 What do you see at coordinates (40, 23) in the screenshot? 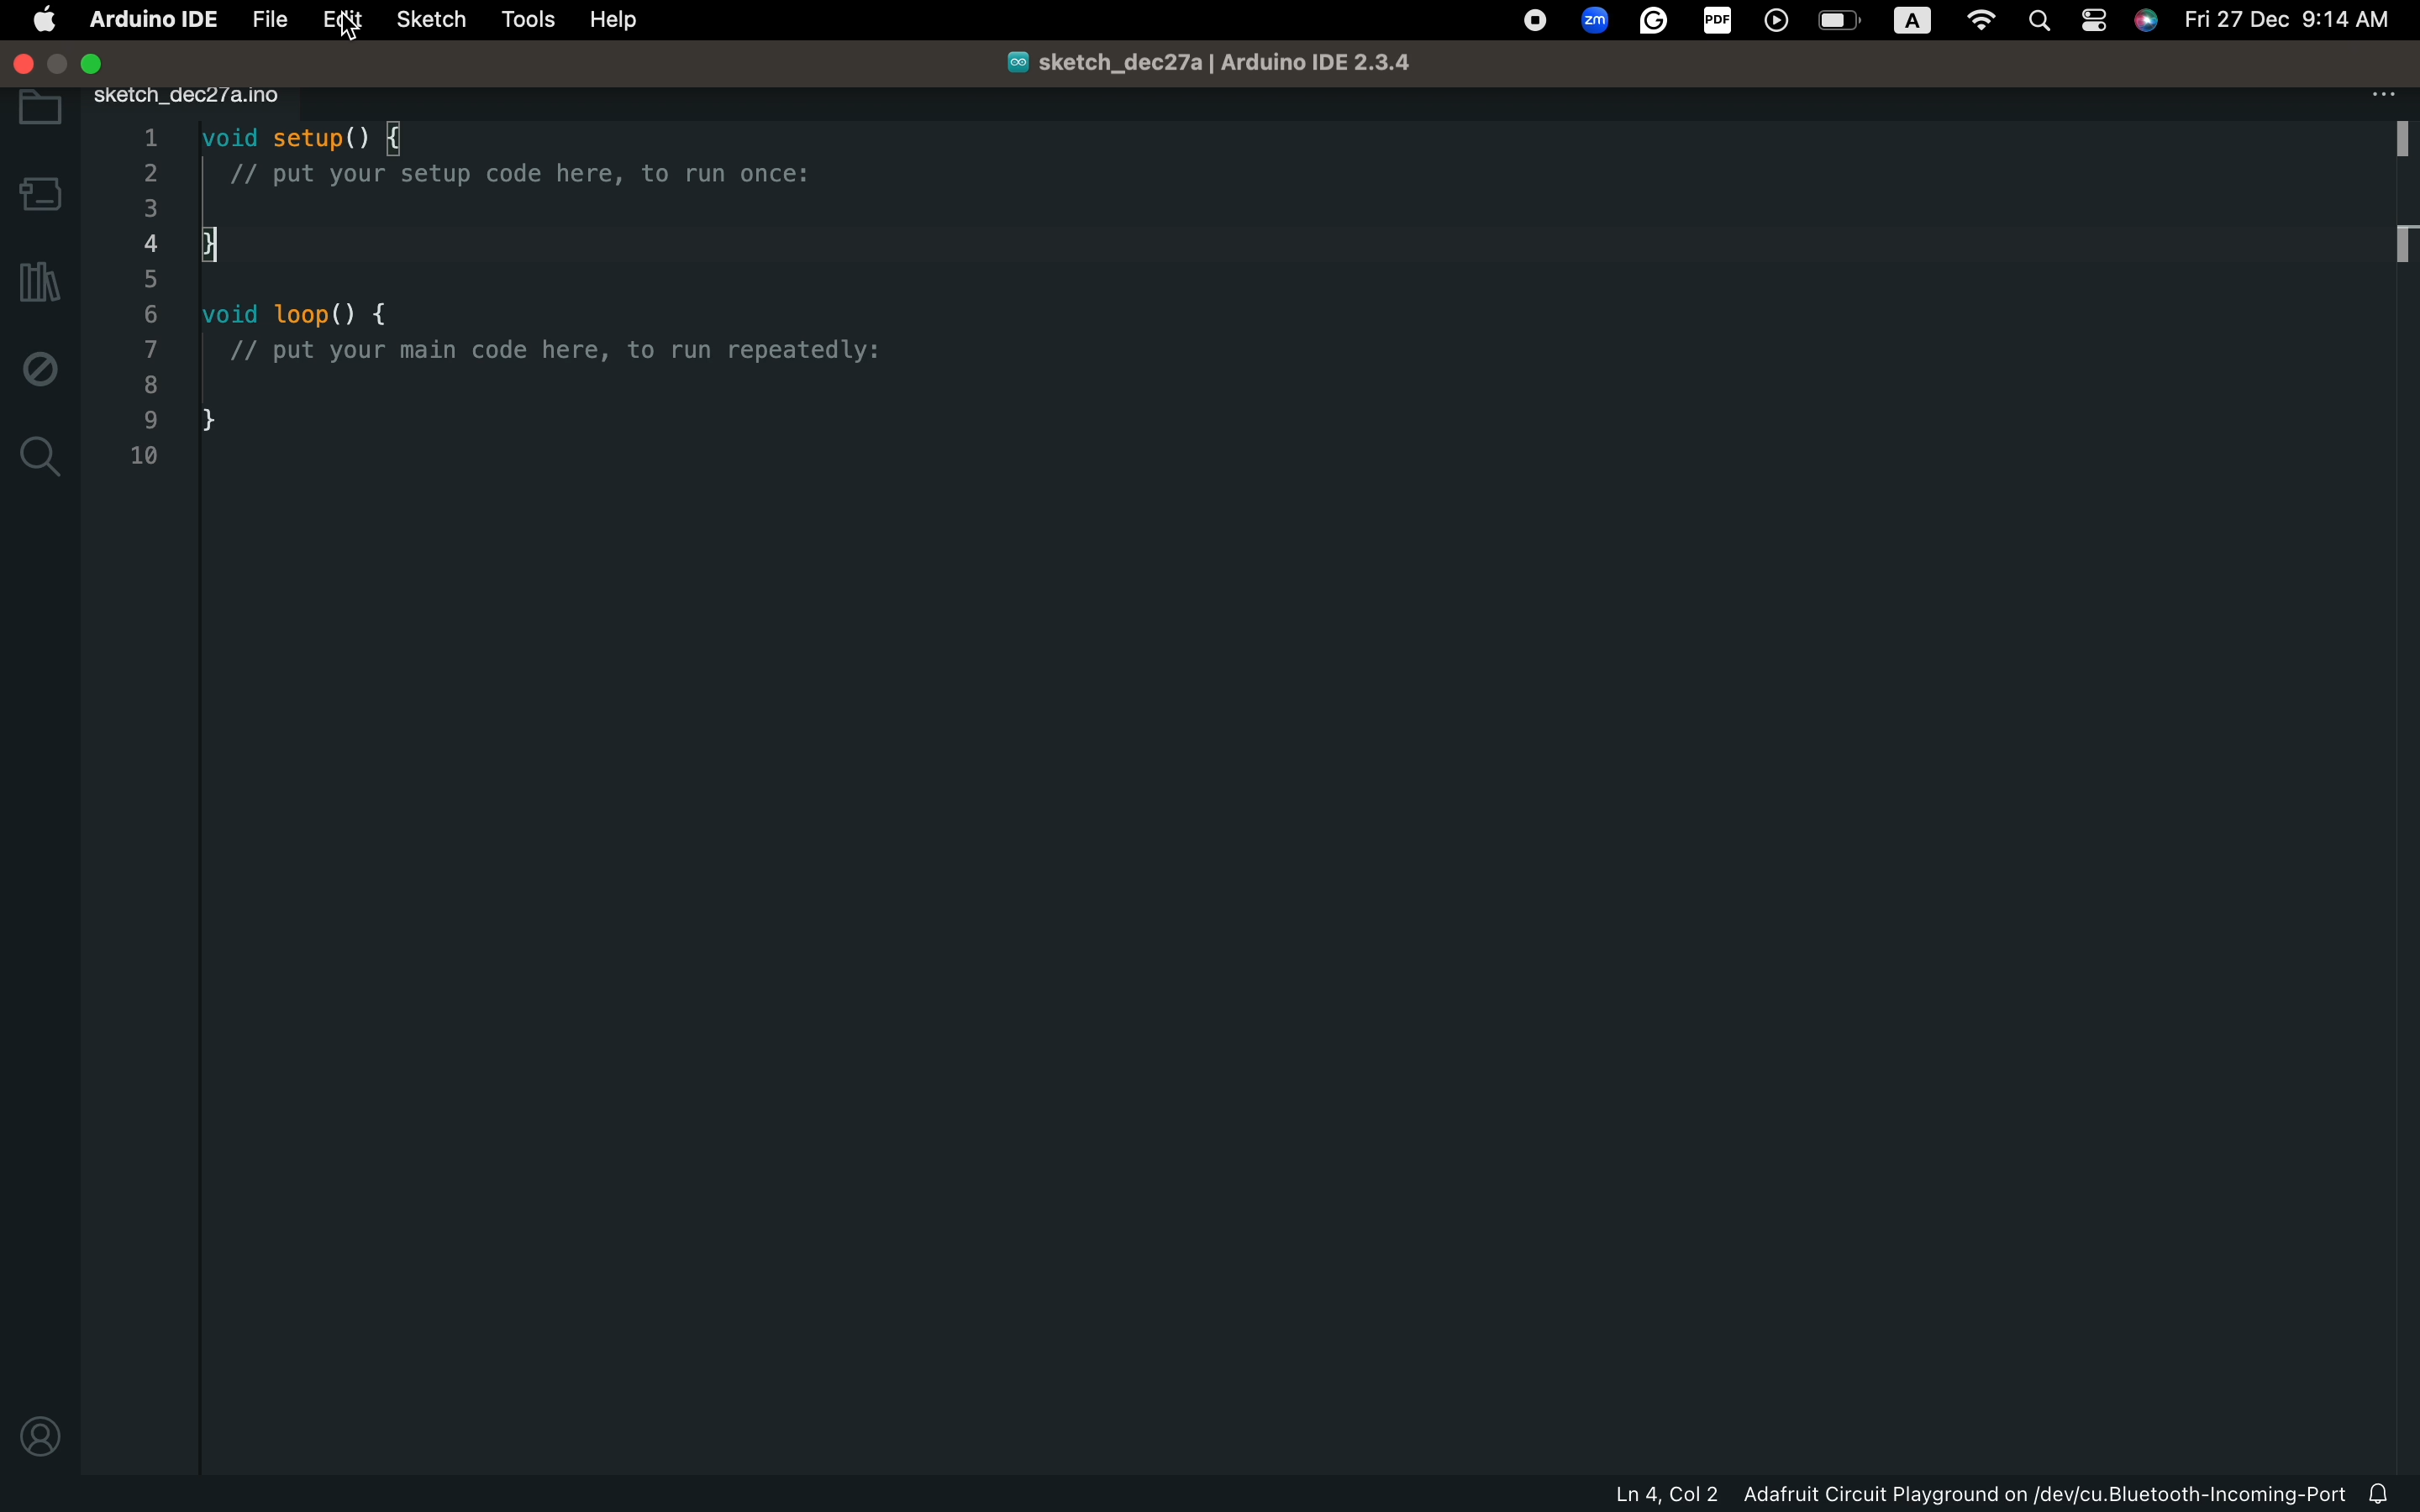
I see `main setting` at bounding box center [40, 23].